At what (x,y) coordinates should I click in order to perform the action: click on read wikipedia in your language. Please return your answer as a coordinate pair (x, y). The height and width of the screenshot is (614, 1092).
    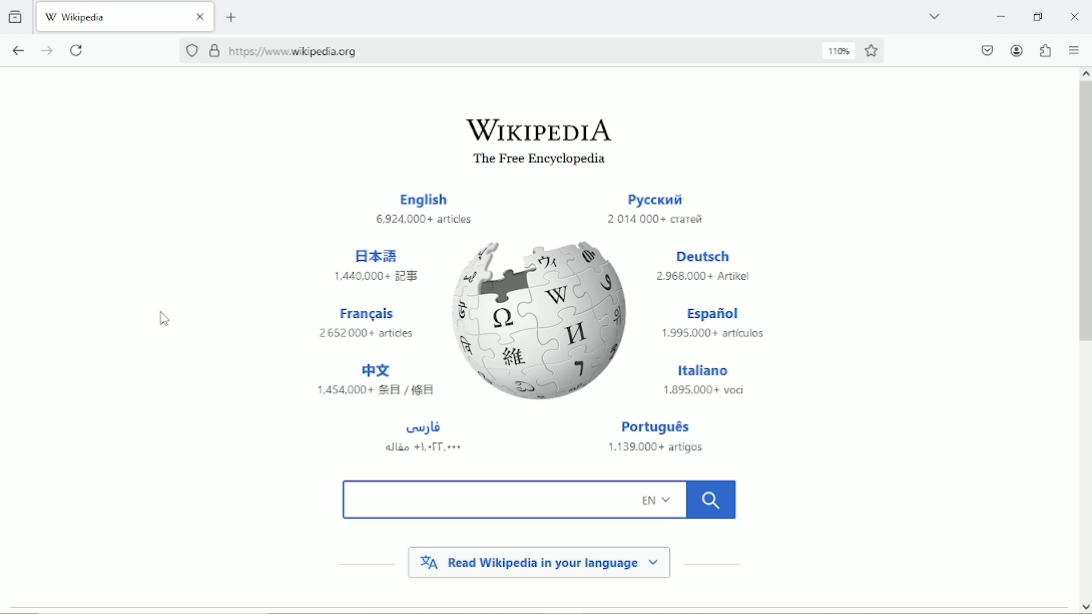
    Looking at the image, I should click on (538, 563).